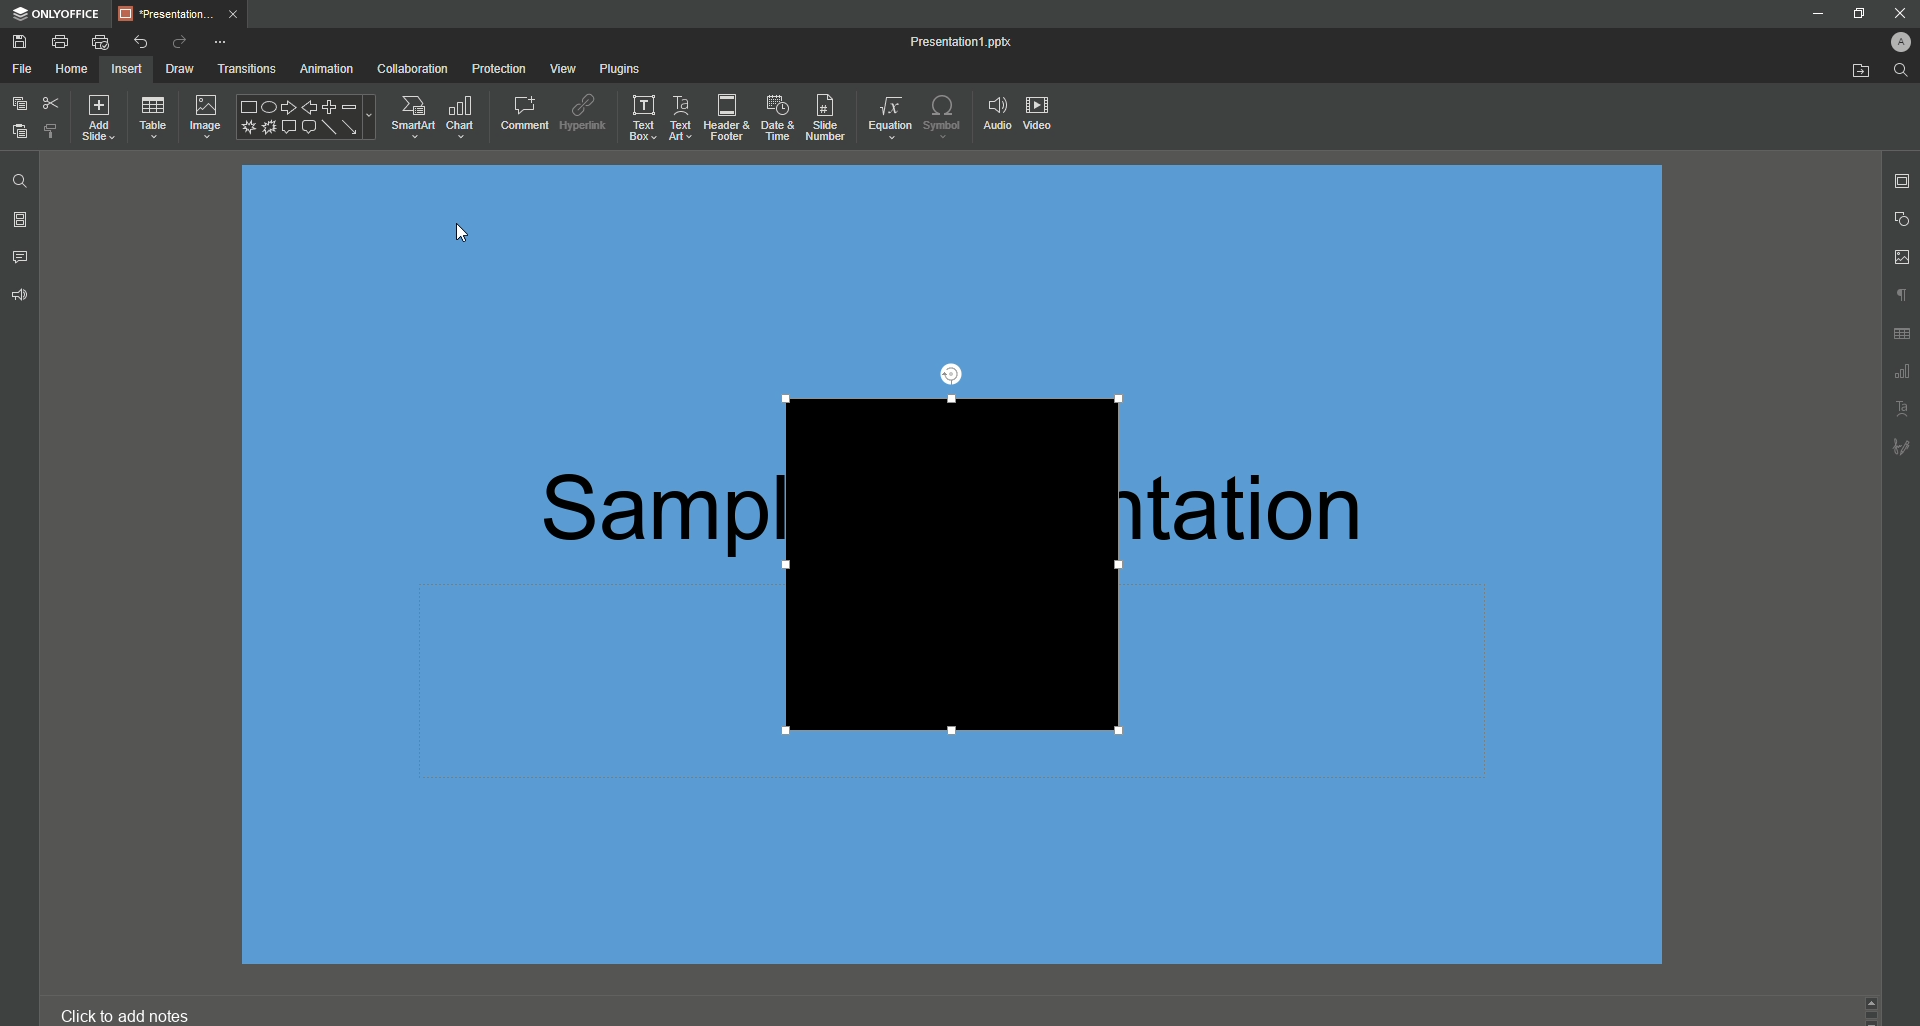 Image resolution: width=1920 pixels, height=1026 pixels. I want to click on Shape Settings, so click(1900, 219).